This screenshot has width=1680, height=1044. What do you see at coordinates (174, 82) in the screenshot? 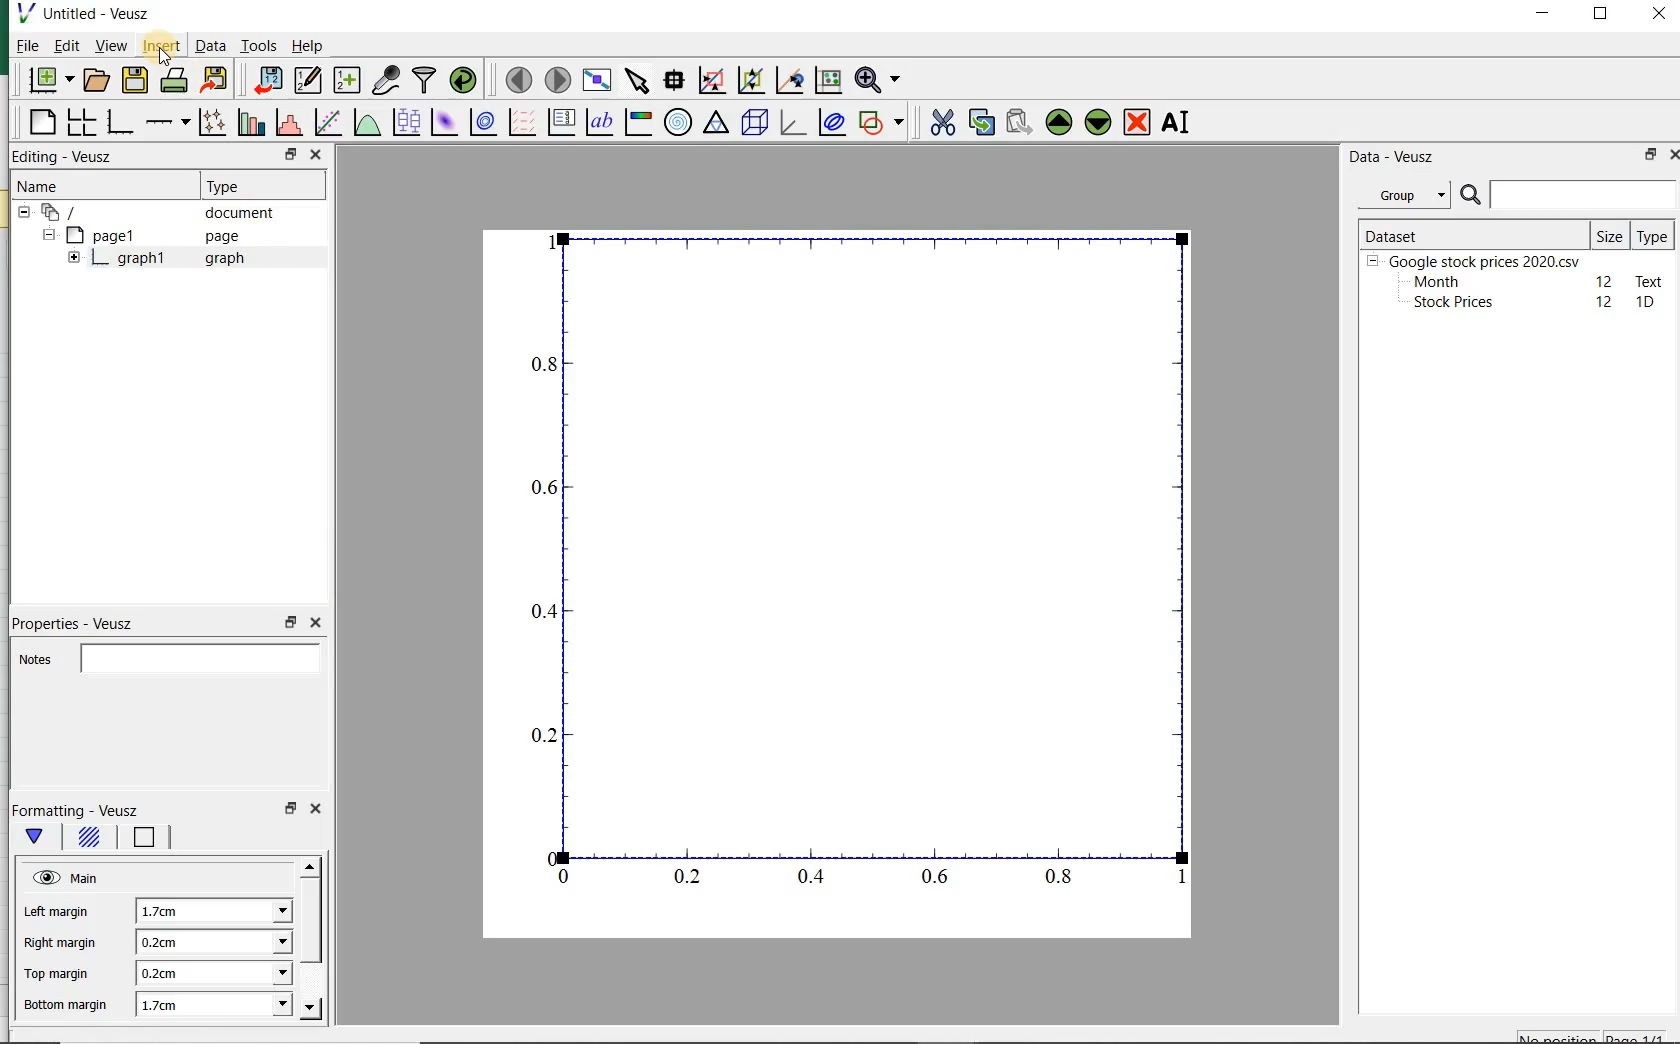
I see `print the document` at bounding box center [174, 82].